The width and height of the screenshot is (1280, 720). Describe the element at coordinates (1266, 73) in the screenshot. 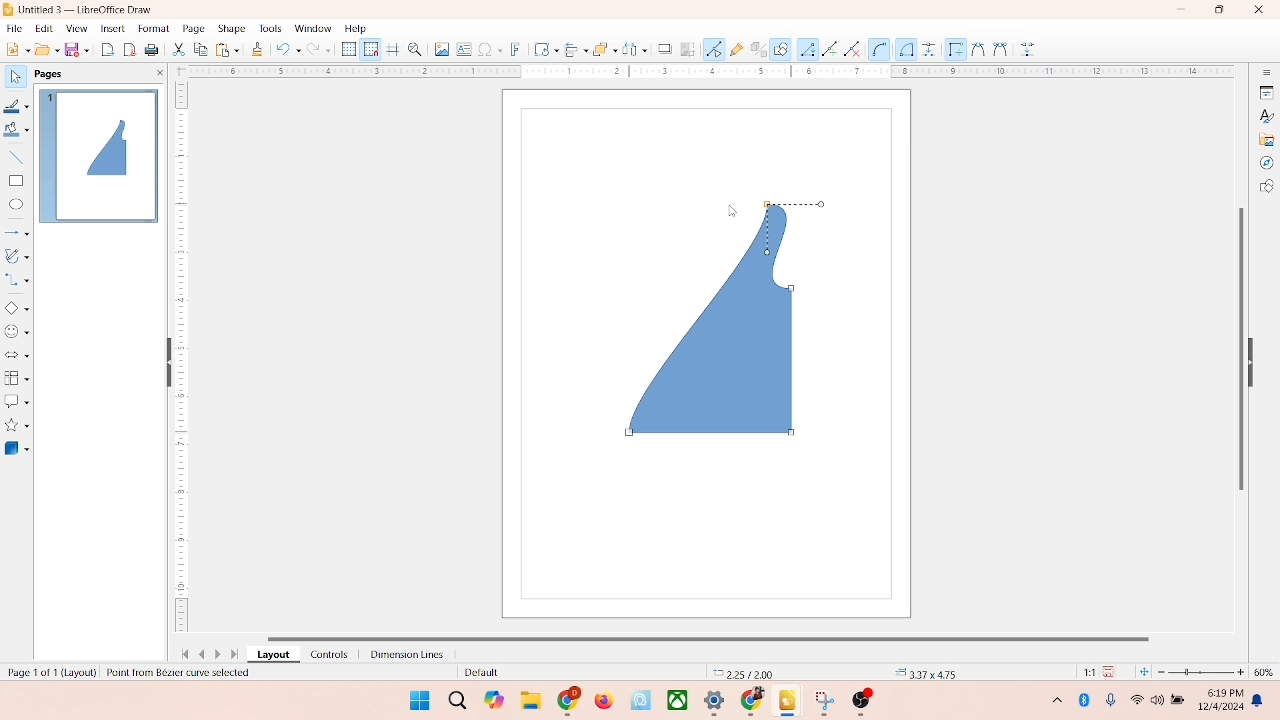

I see `sidebar settings` at that location.